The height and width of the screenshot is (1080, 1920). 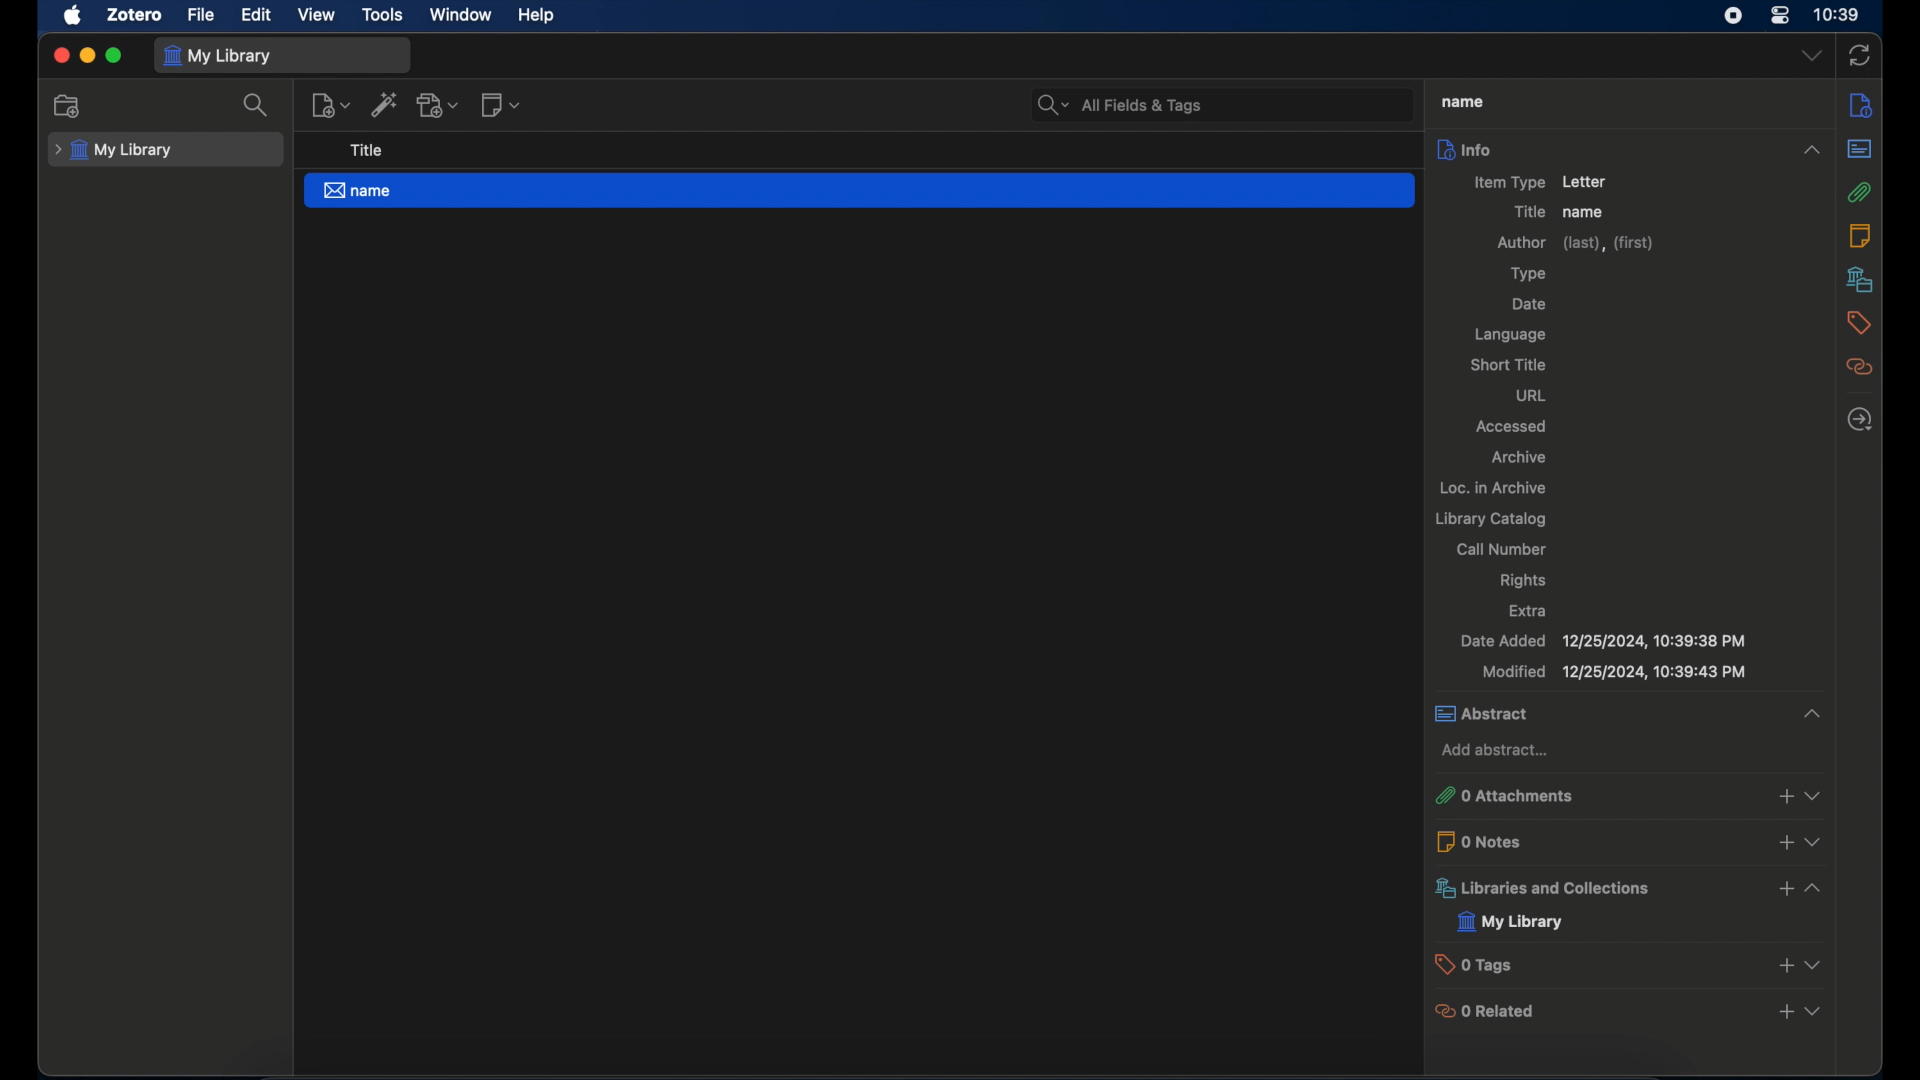 I want to click on new item, so click(x=330, y=105).